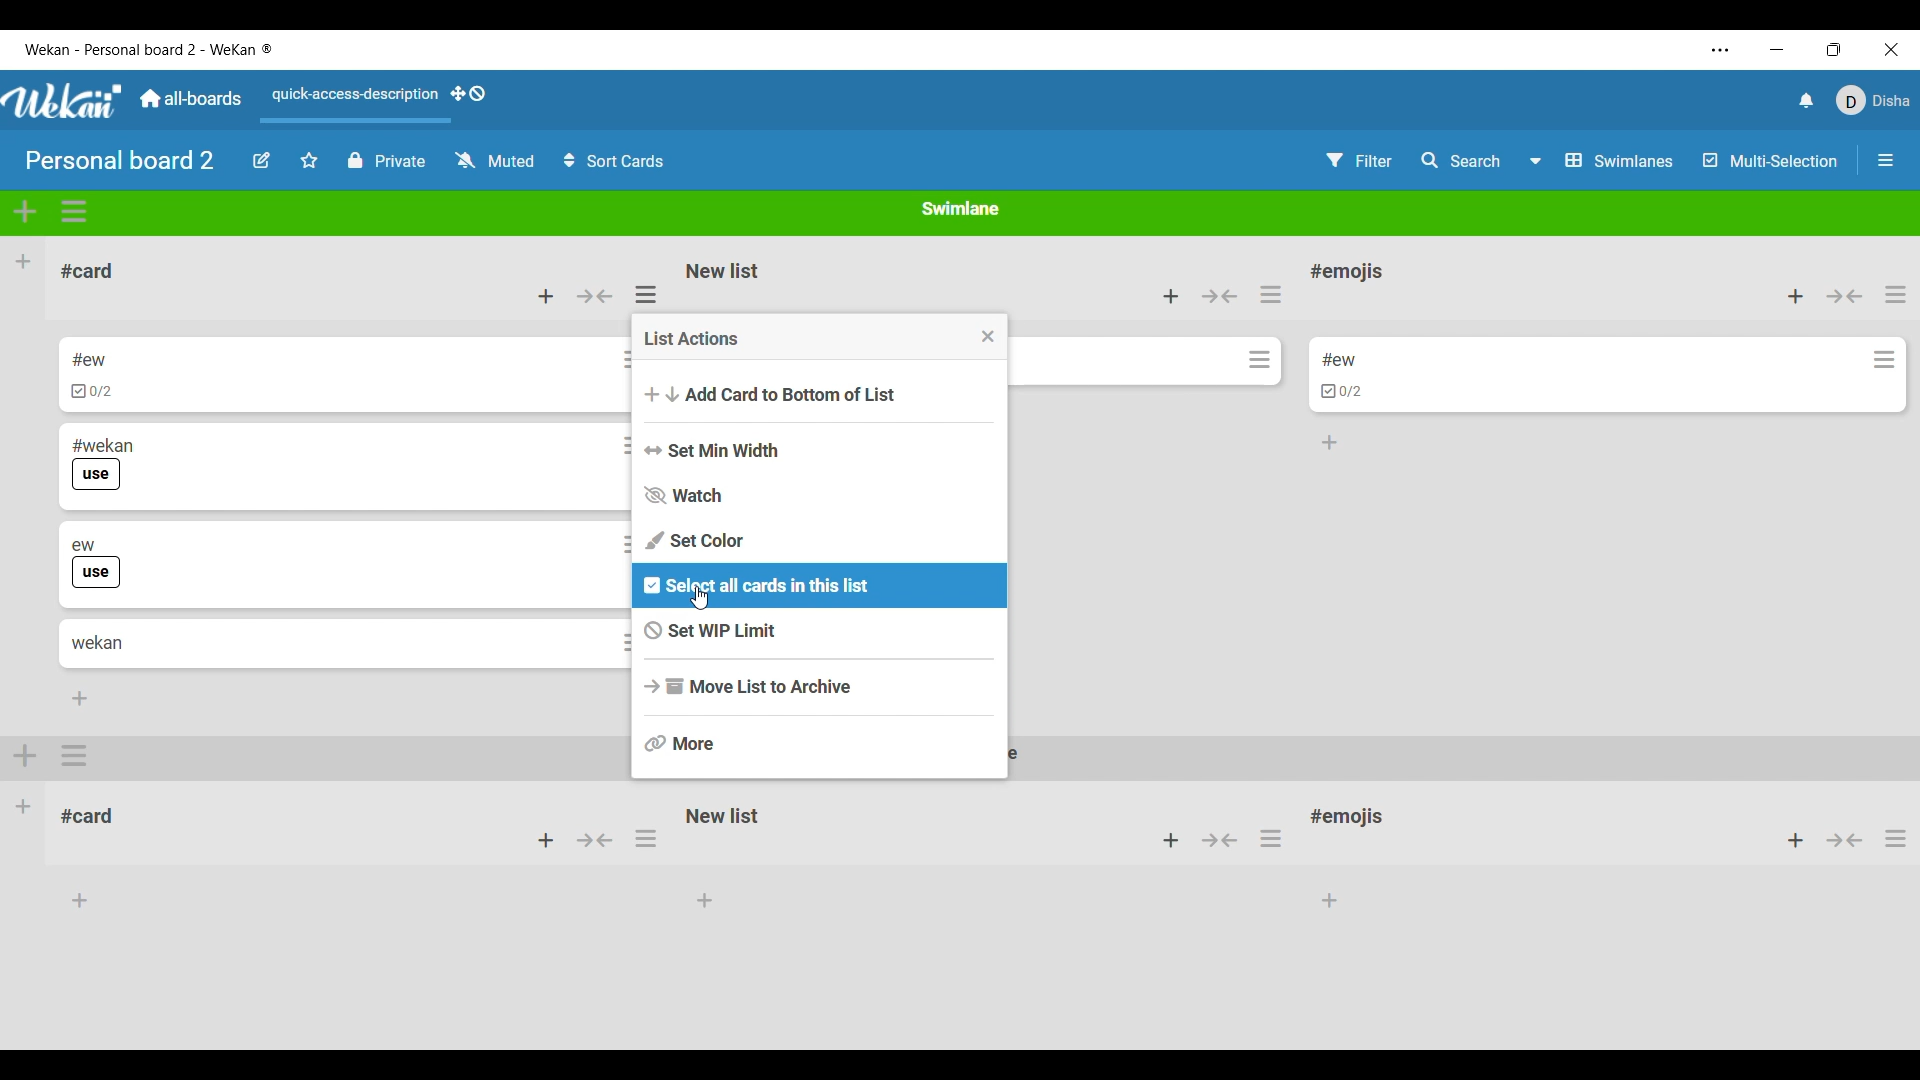 This screenshot has width=1920, height=1080. Describe the element at coordinates (310, 159) in the screenshot. I see `Star board` at that location.